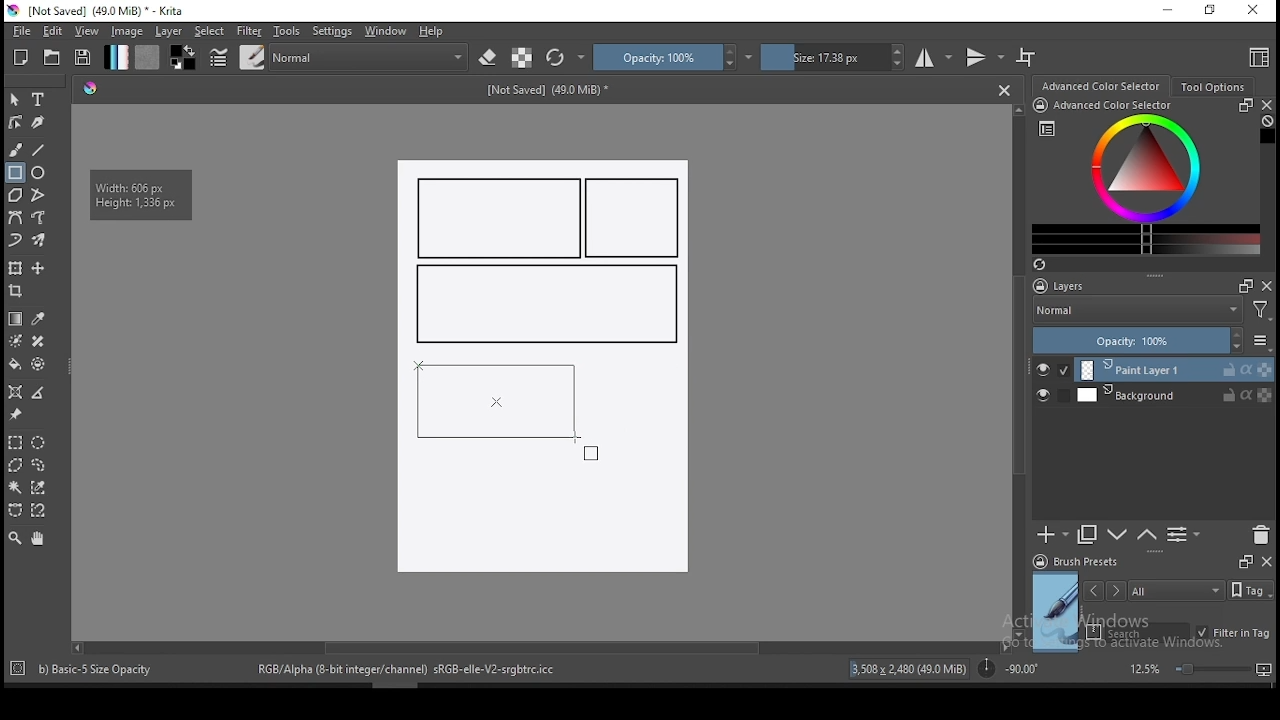 Image resolution: width=1280 pixels, height=720 pixels. Describe the element at coordinates (15, 173) in the screenshot. I see `rectangle tool` at that location.